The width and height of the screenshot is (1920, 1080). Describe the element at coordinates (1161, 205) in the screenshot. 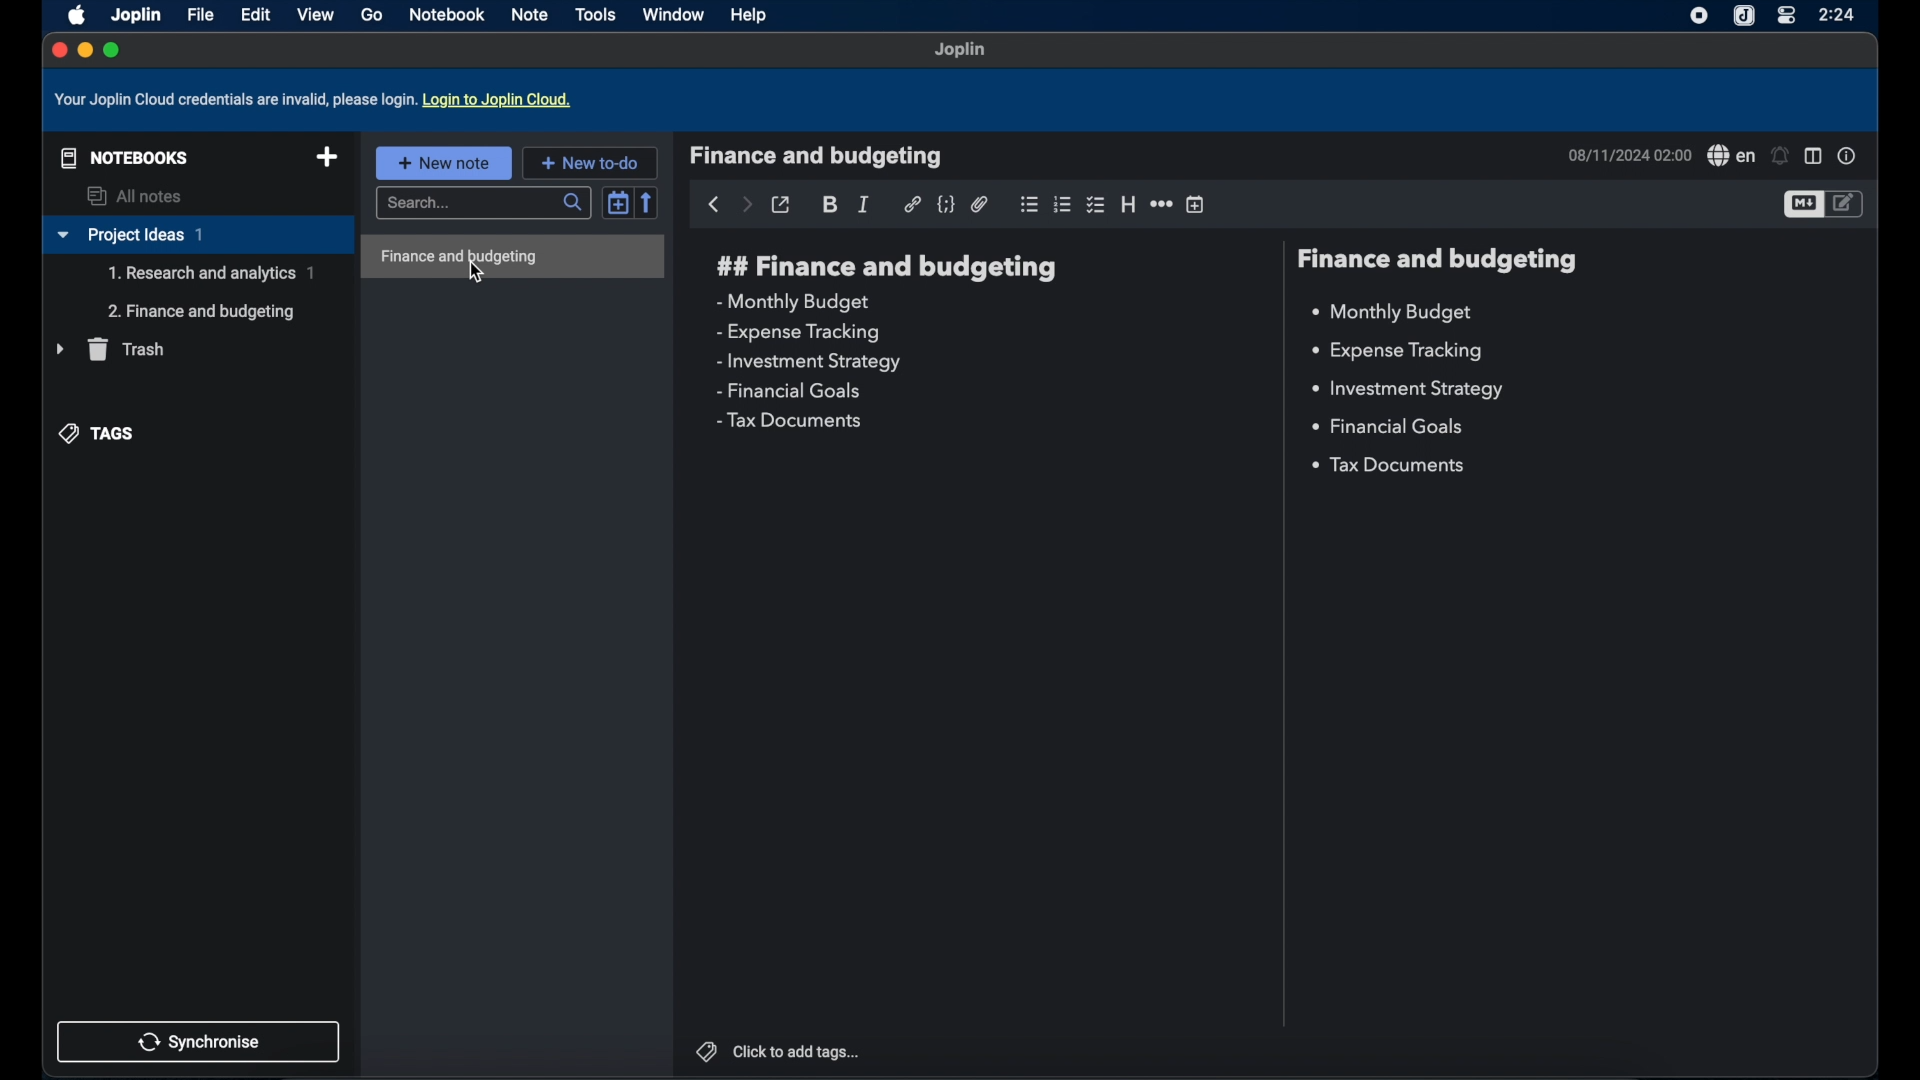

I see `horizontal rule` at that location.